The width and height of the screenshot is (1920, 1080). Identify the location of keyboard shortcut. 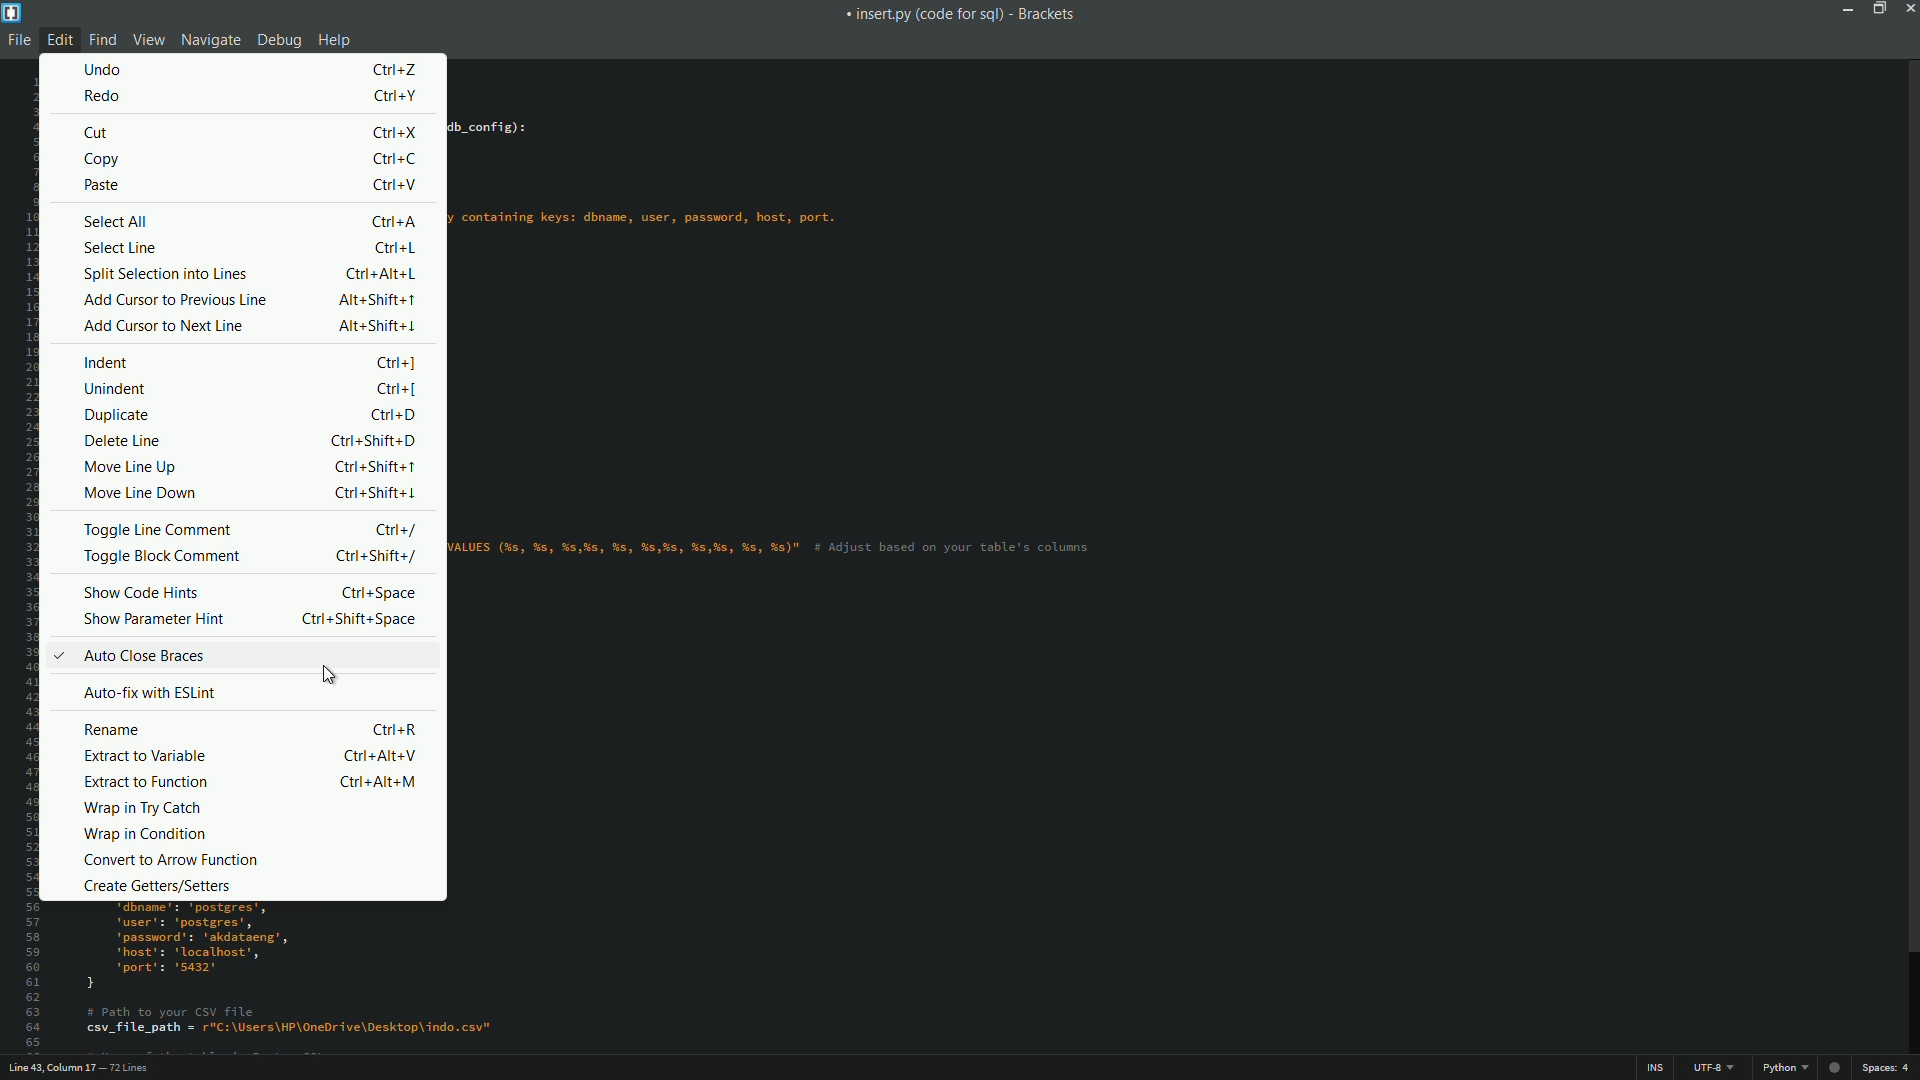
(399, 248).